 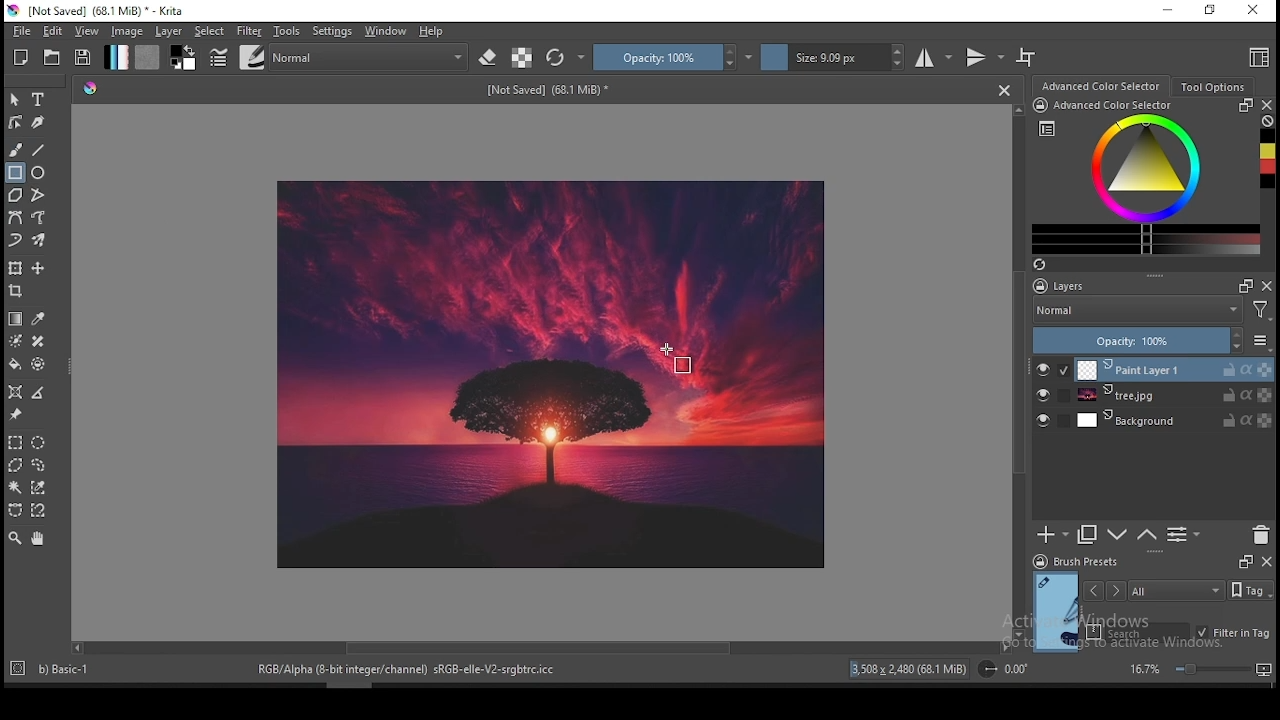 What do you see at coordinates (148, 58) in the screenshot?
I see `pattern fill` at bounding box center [148, 58].